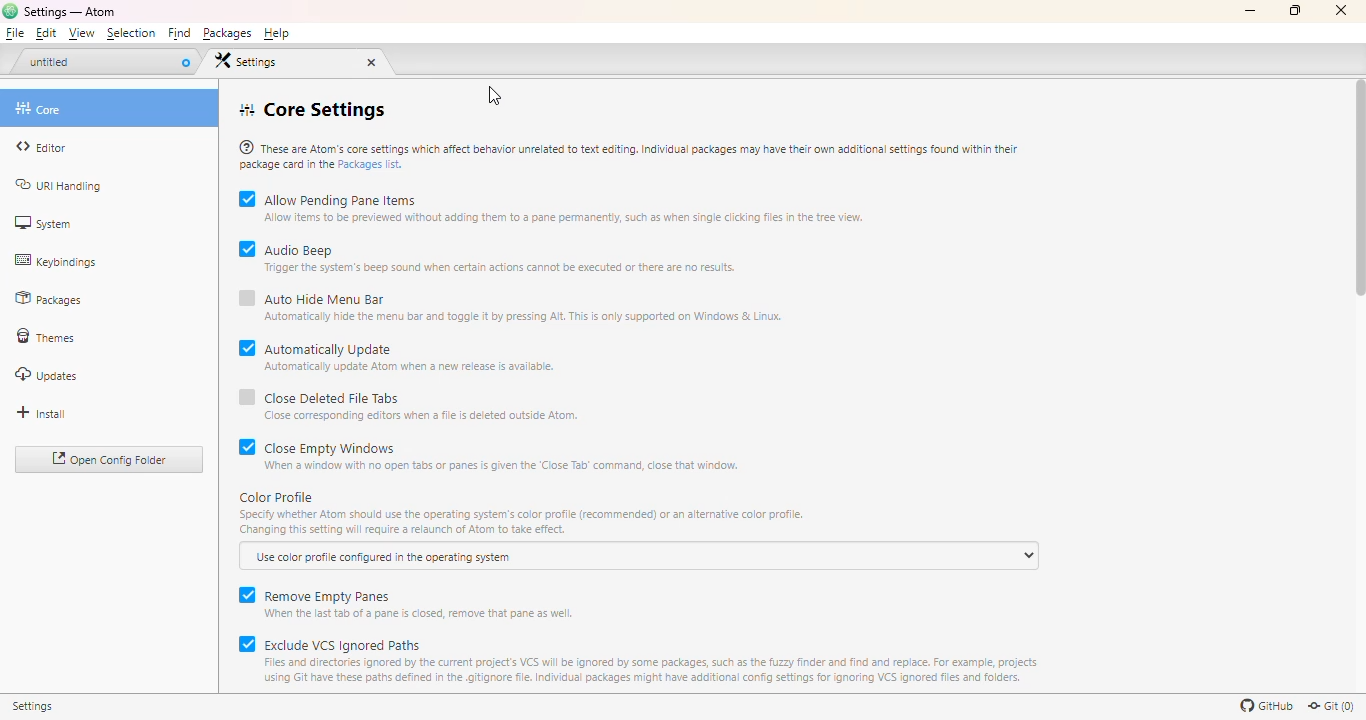  Describe the element at coordinates (311, 110) in the screenshot. I see `core settings` at that location.